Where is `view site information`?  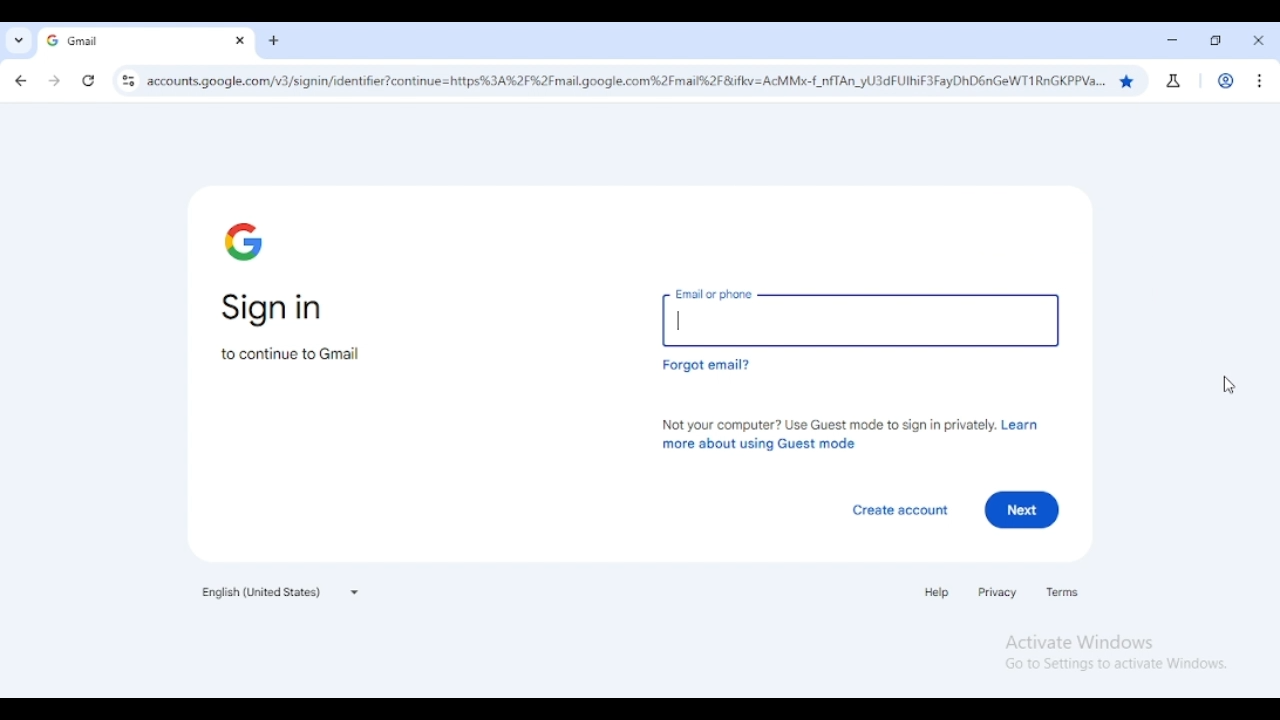 view site information is located at coordinates (127, 81).